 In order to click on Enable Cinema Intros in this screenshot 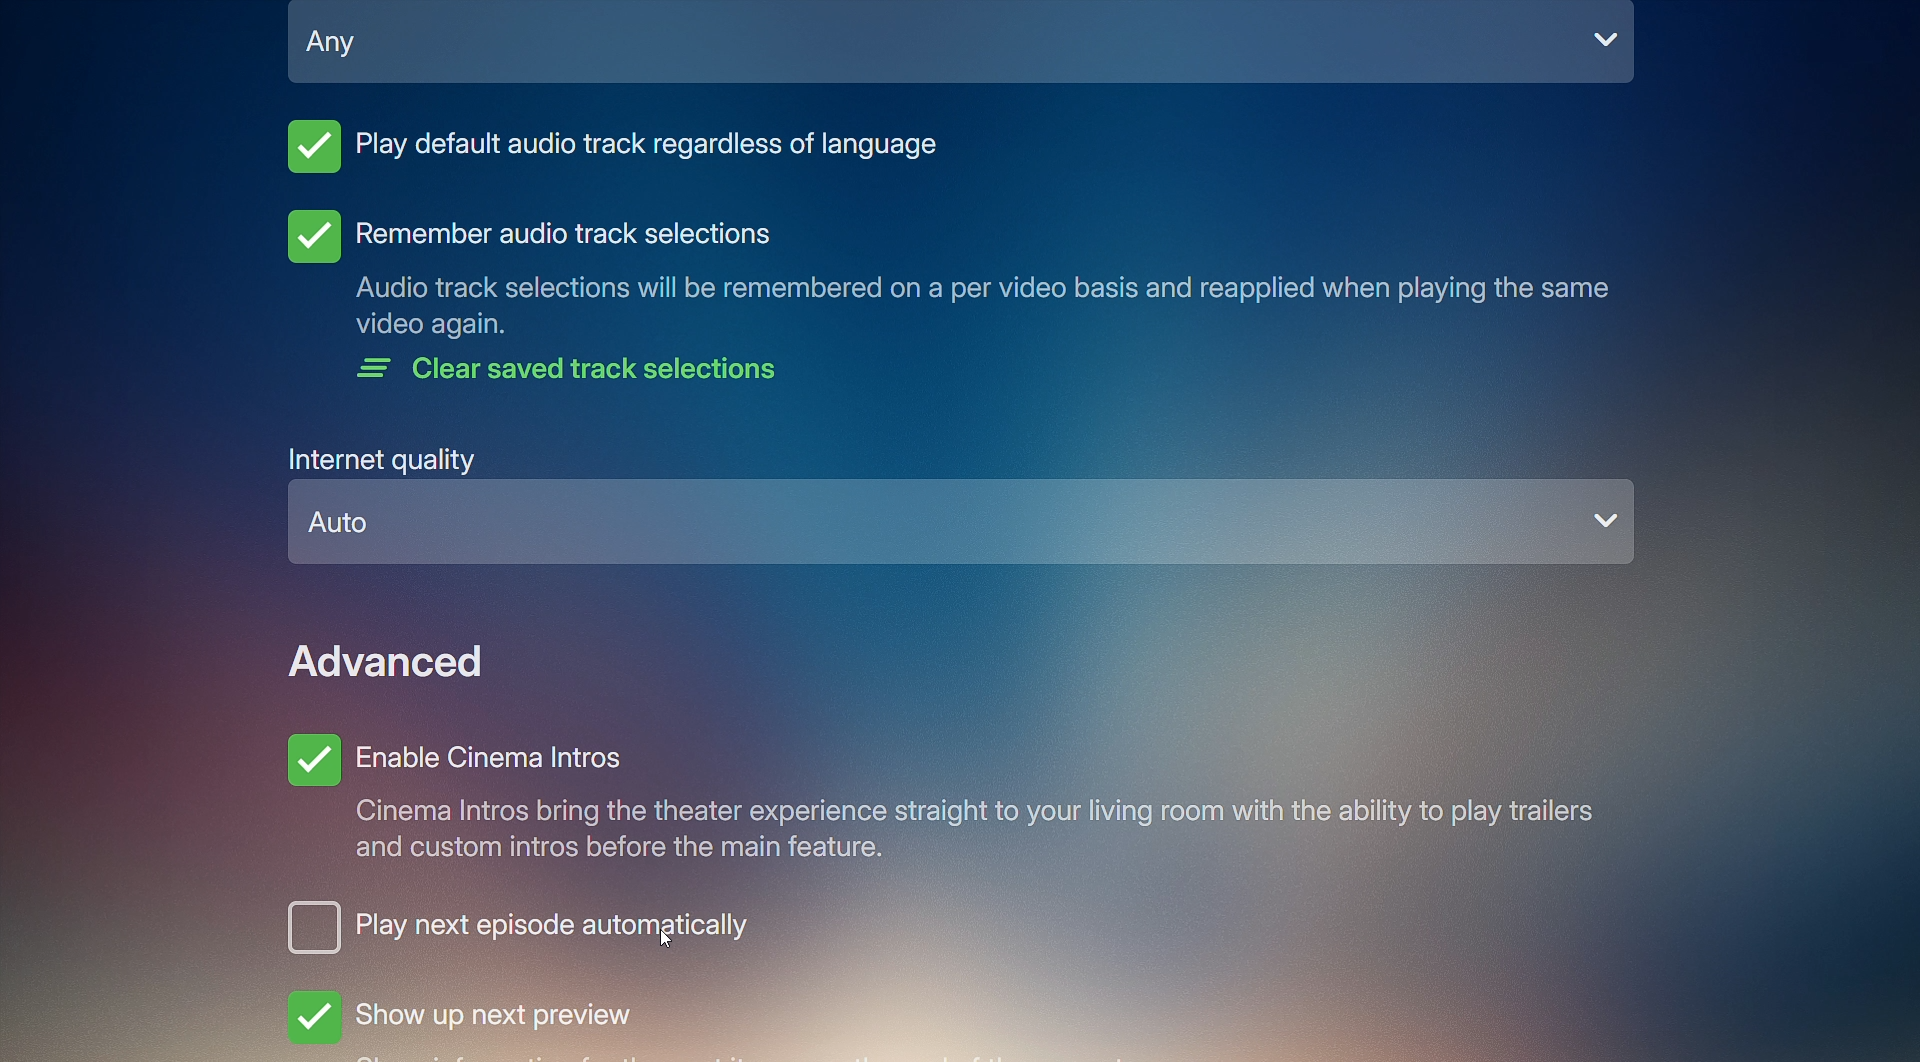, I will do `click(937, 804)`.